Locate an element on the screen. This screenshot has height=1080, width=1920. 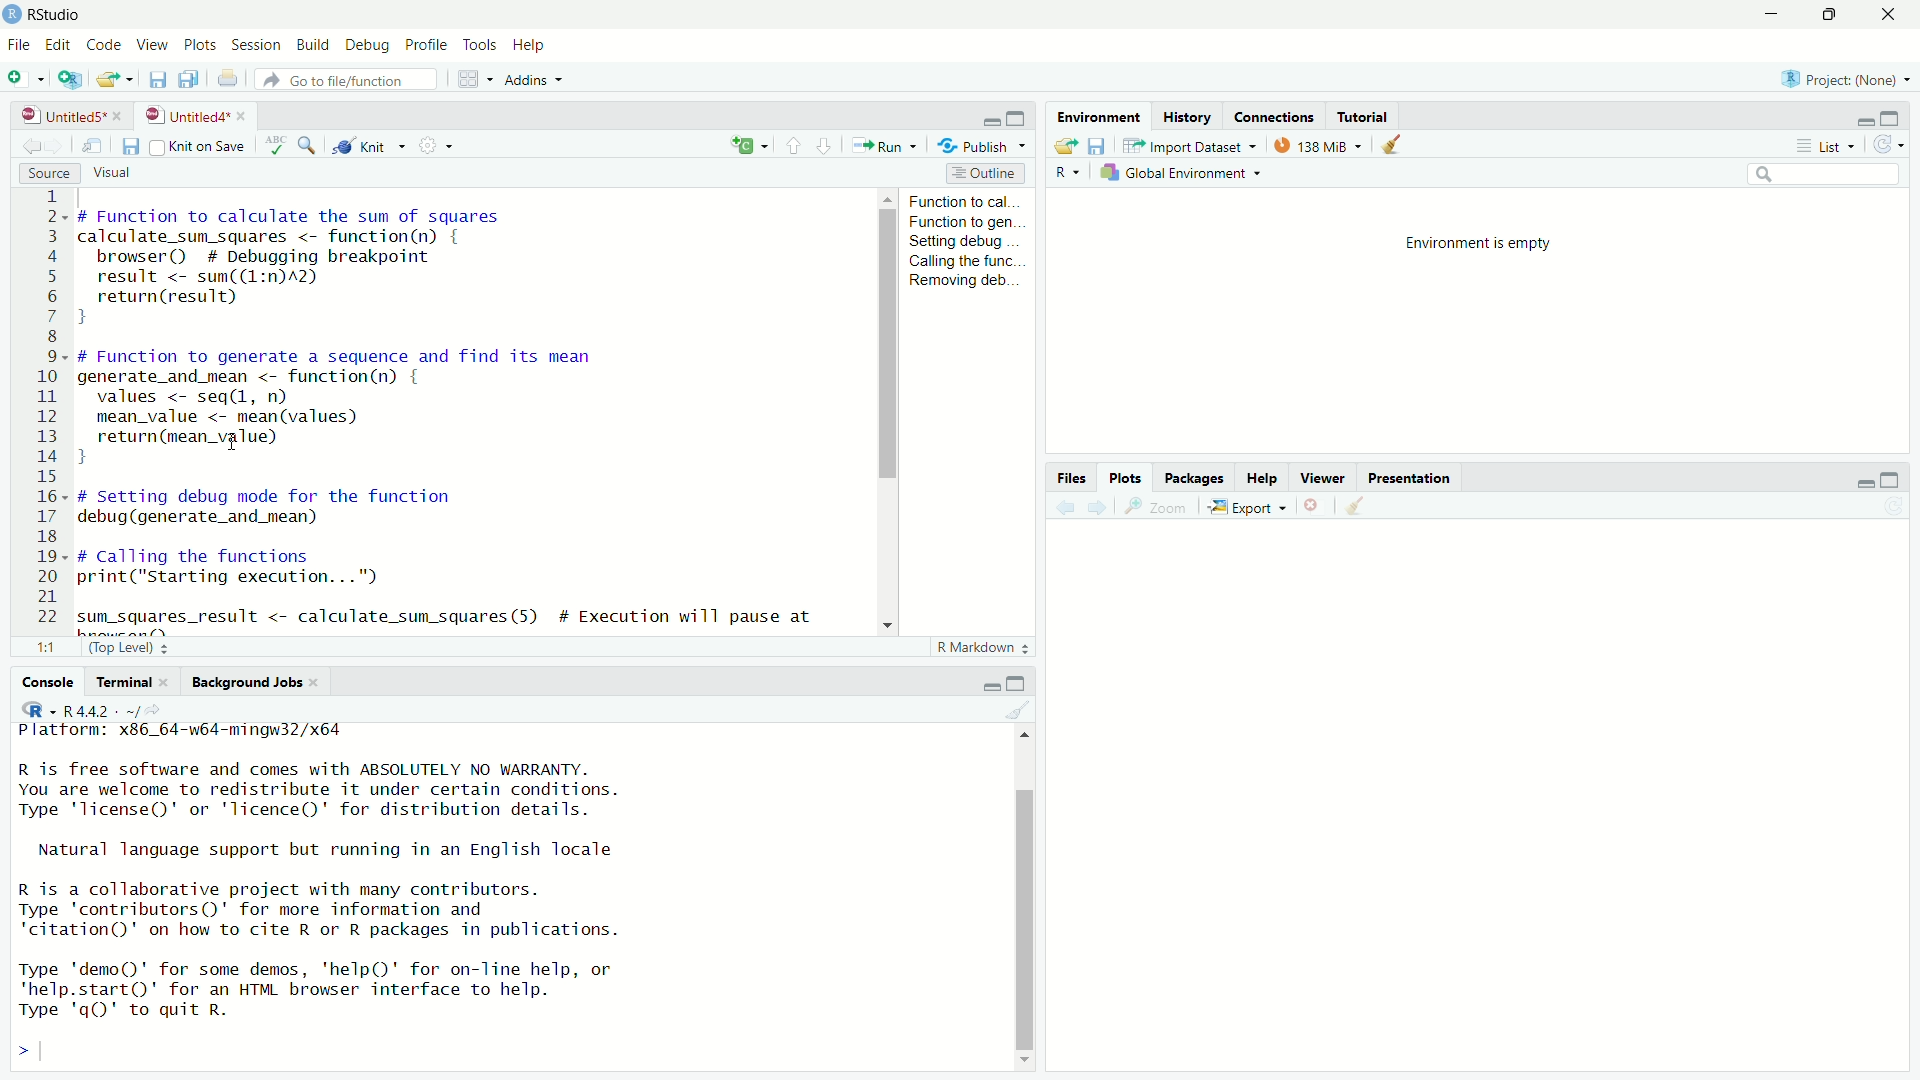
list is located at coordinates (1822, 146).